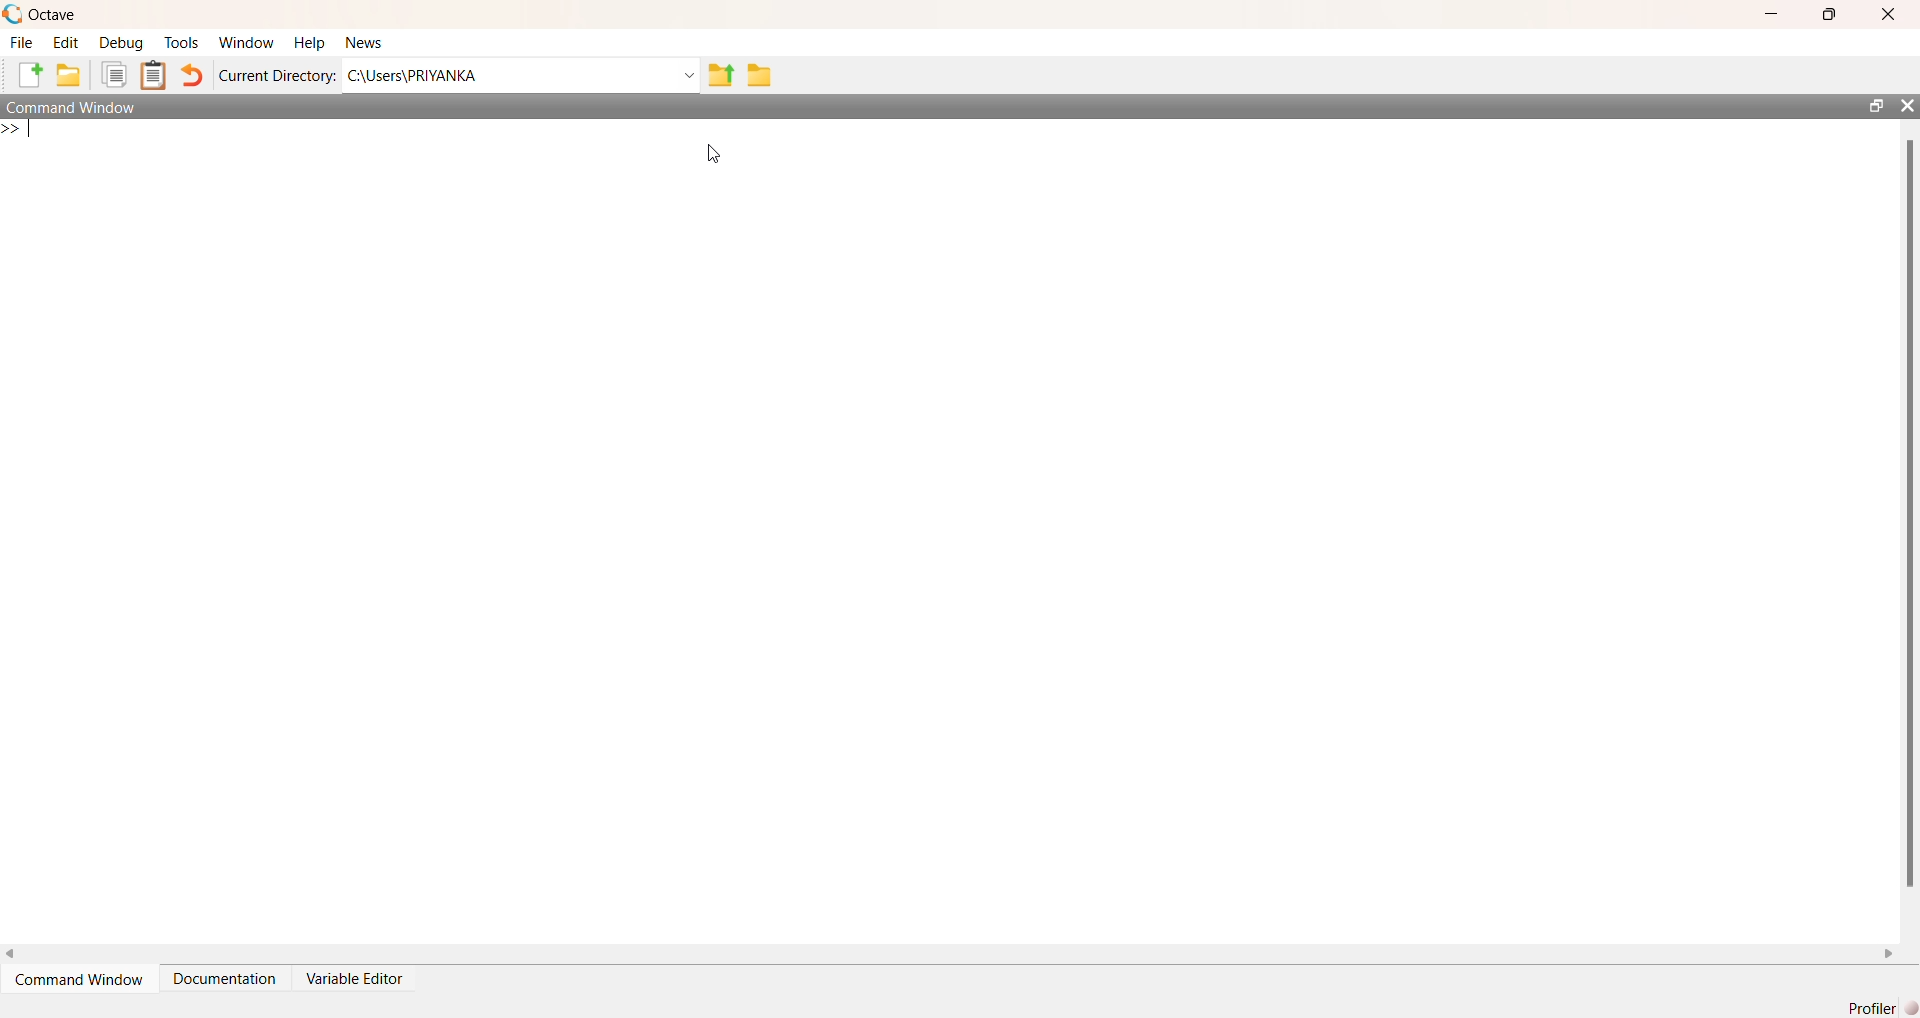 The width and height of the screenshot is (1920, 1018). Describe the element at coordinates (76, 983) in the screenshot. I see `command window` at that location.